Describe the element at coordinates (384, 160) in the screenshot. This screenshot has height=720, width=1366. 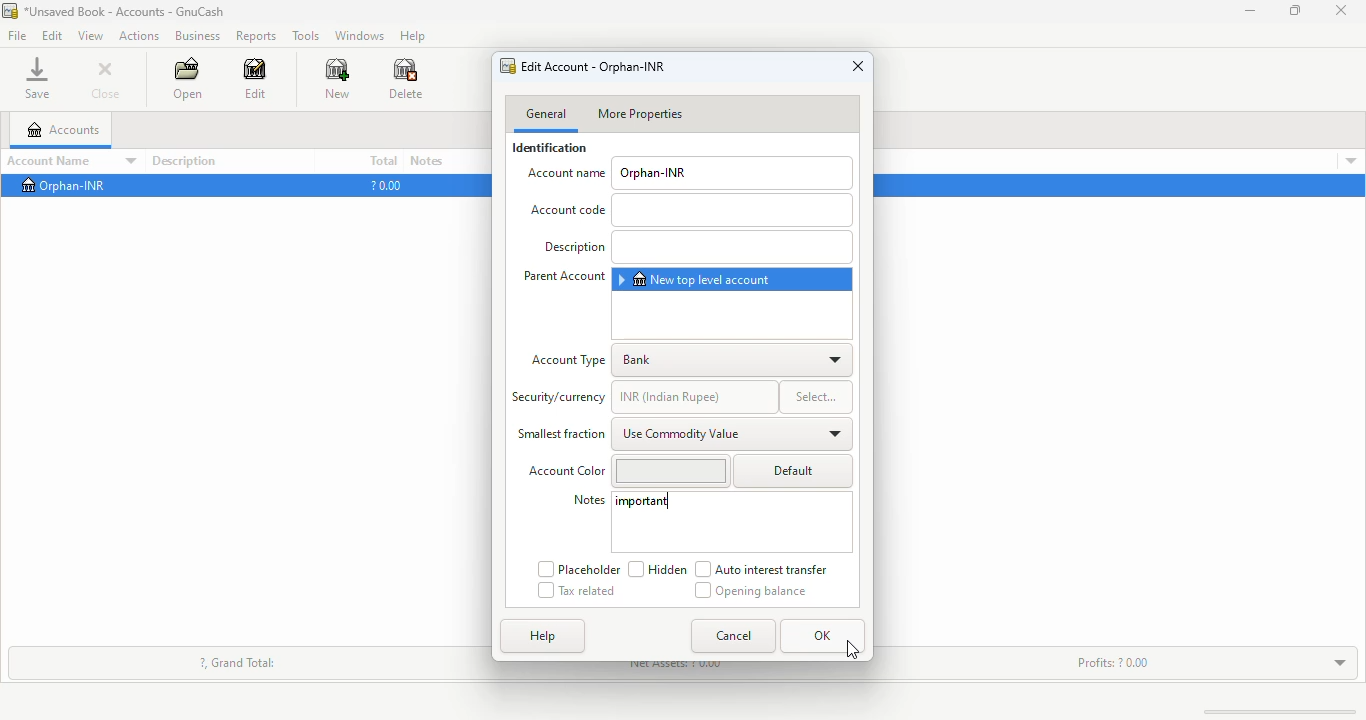
I see `total` at that location.